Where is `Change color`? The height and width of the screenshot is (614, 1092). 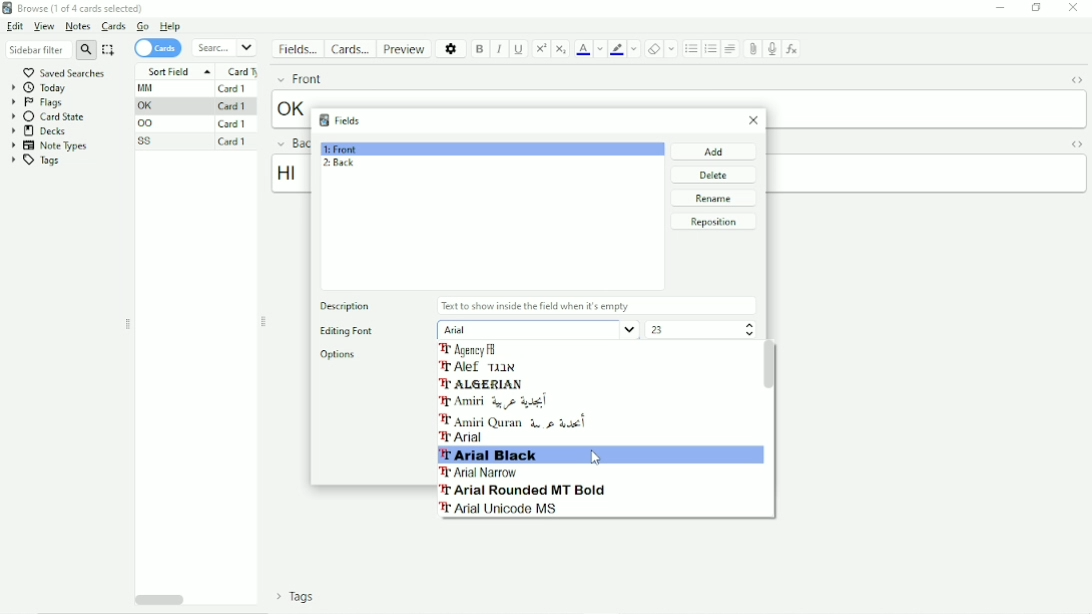 Change color is located at coordinates (600, 49).